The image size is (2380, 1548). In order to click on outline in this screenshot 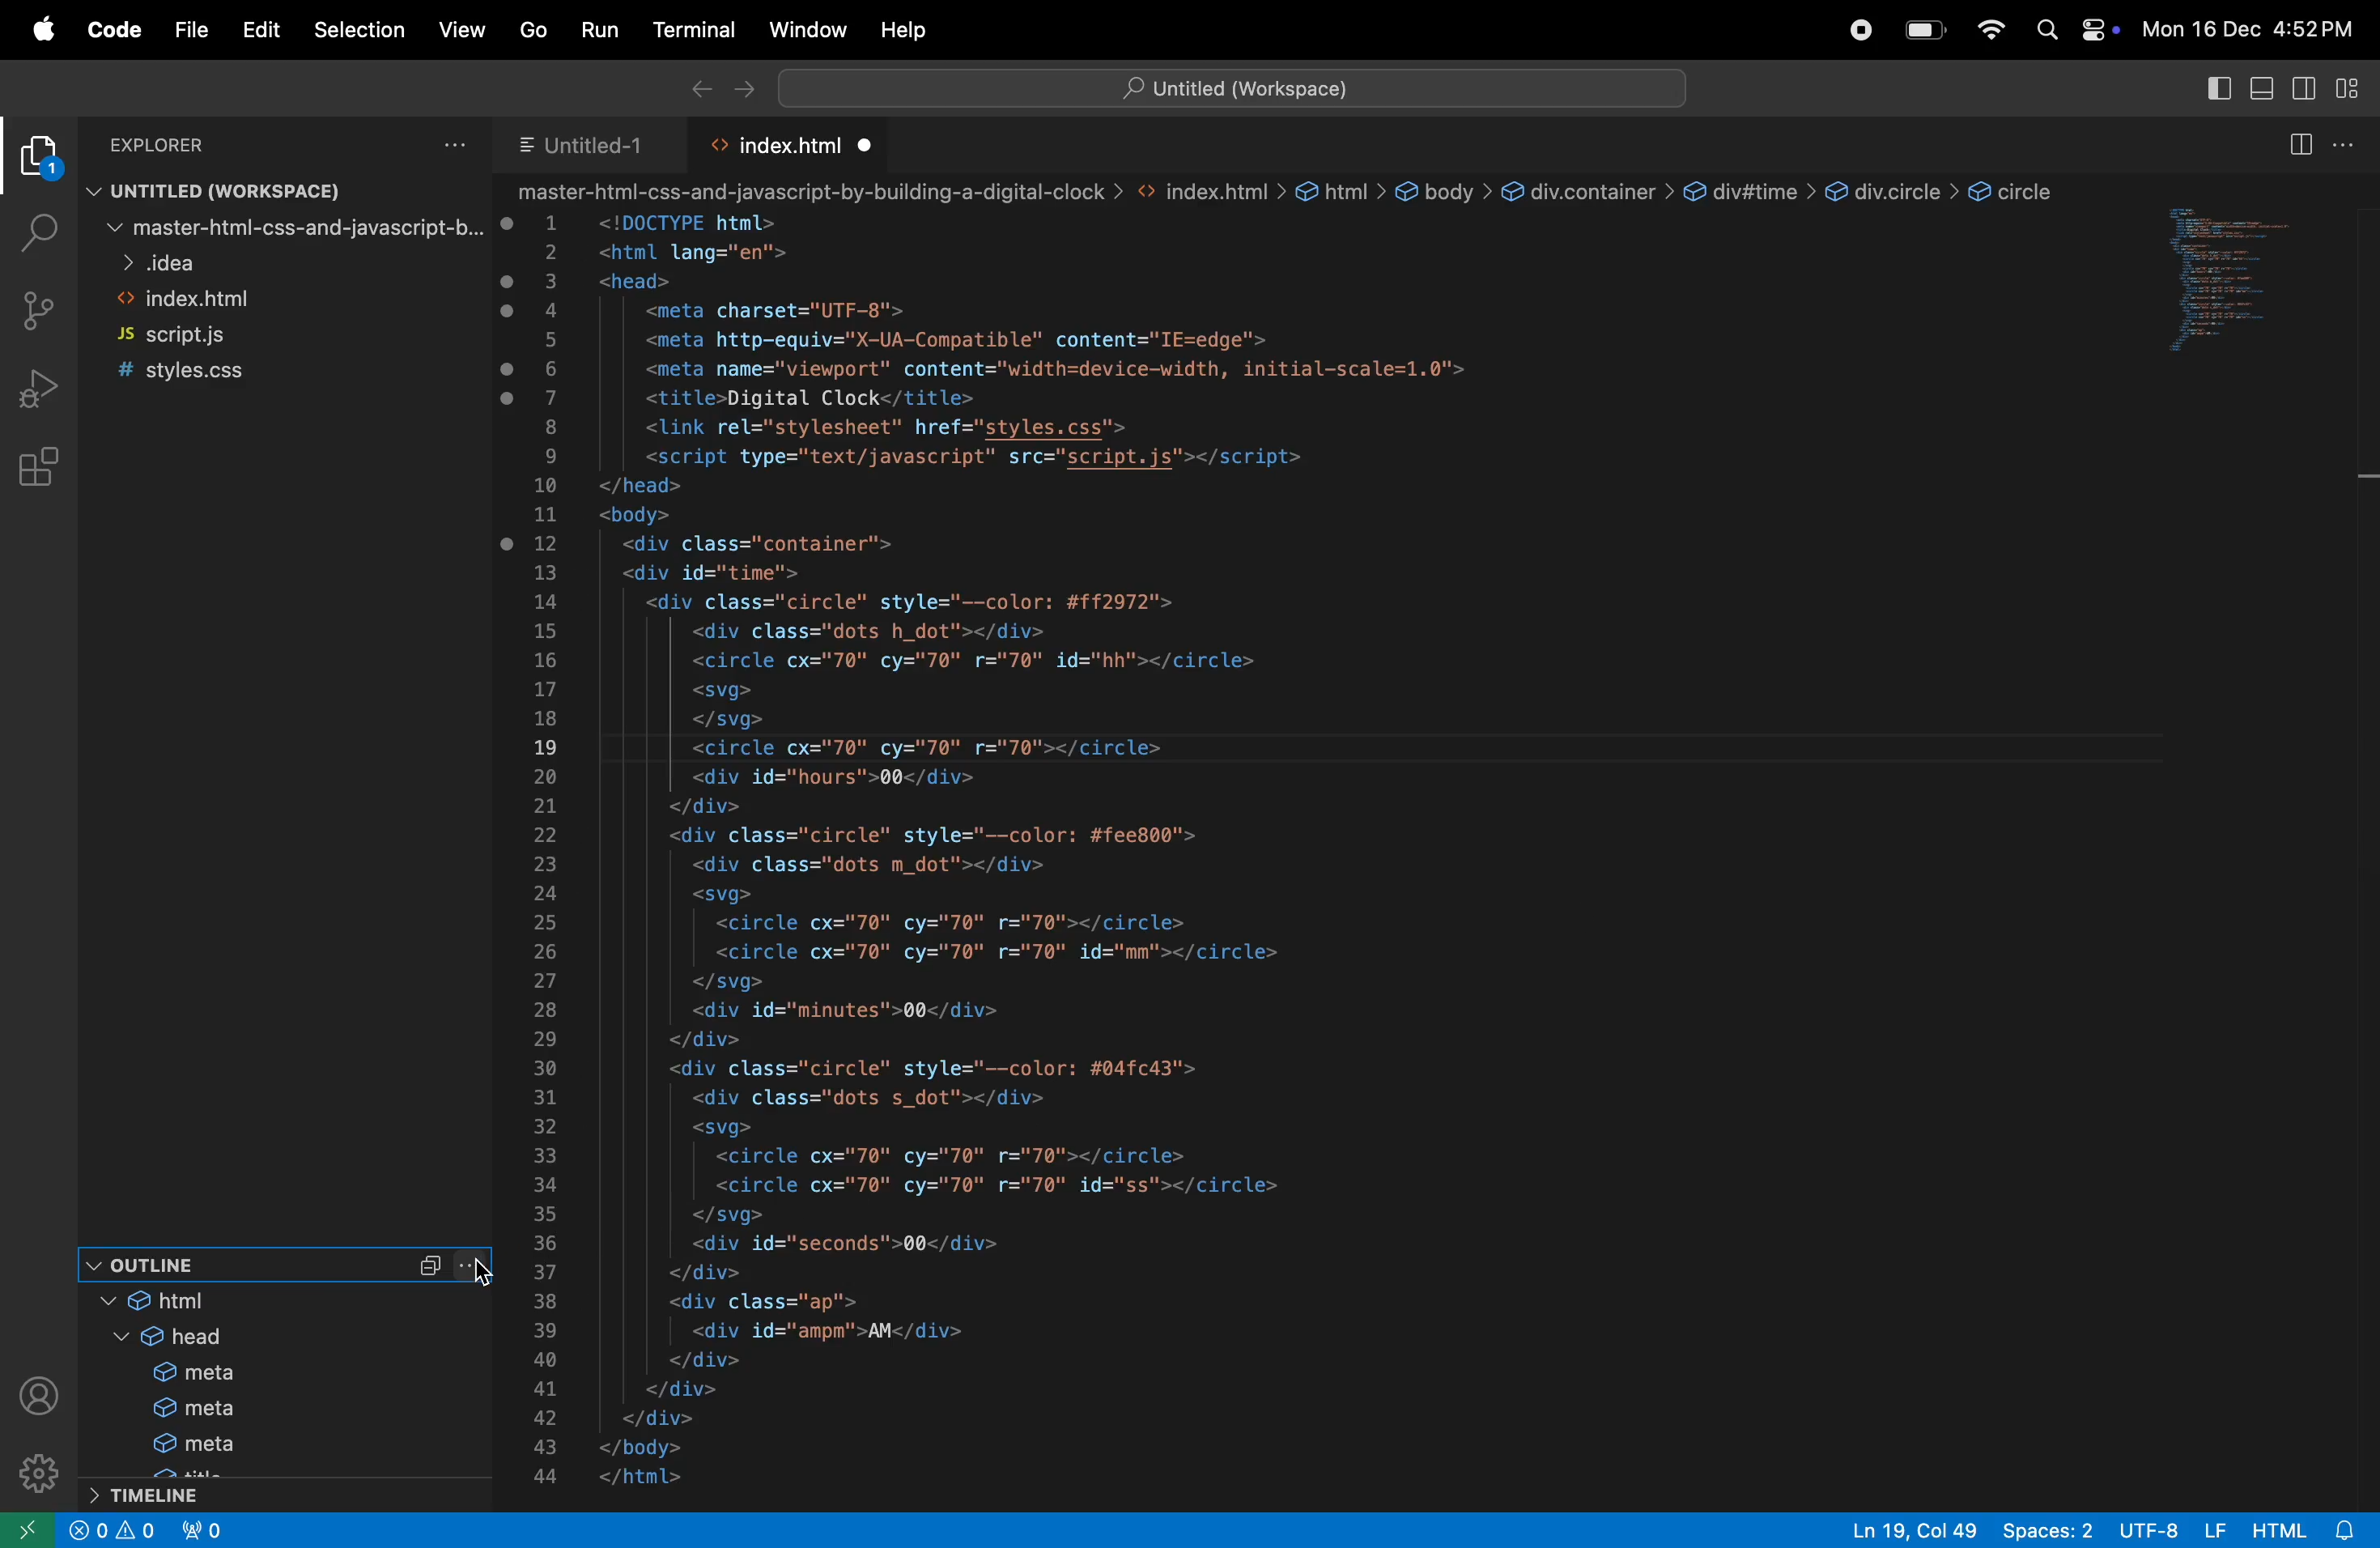, I will do `click(231, 1263)`.